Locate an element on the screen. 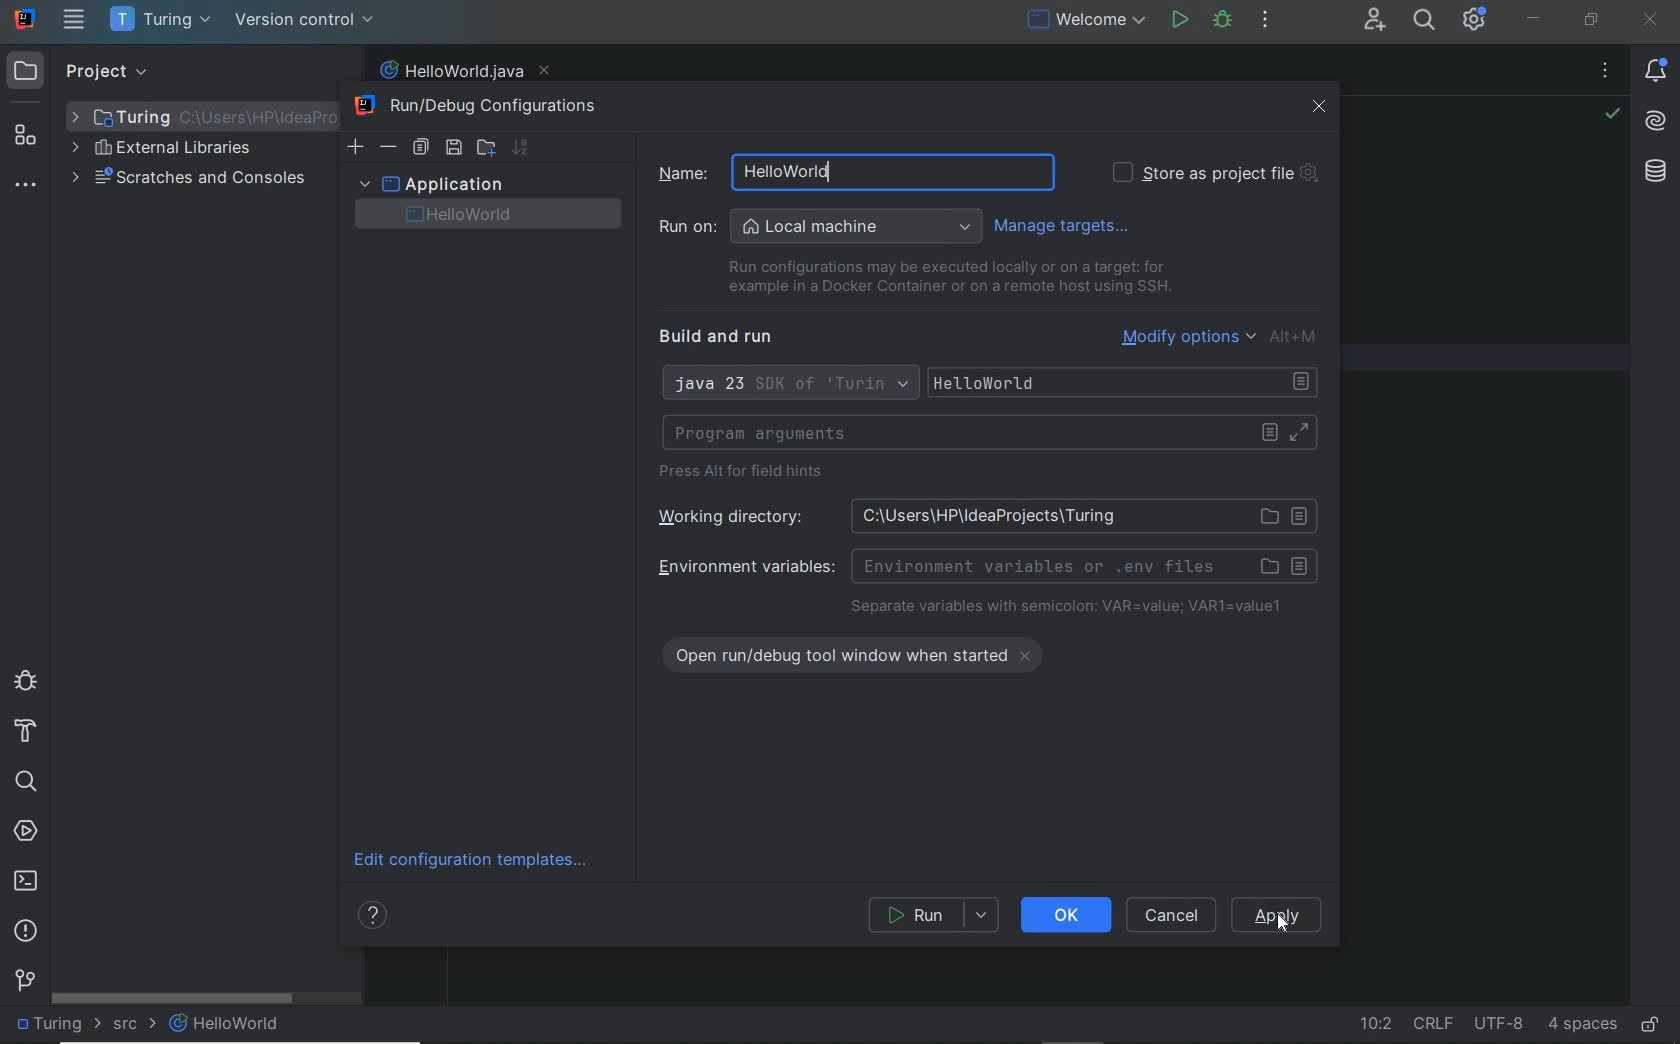 This screenshot has width=1680, height=1044. cursor is located at coordinates (1282, 924).